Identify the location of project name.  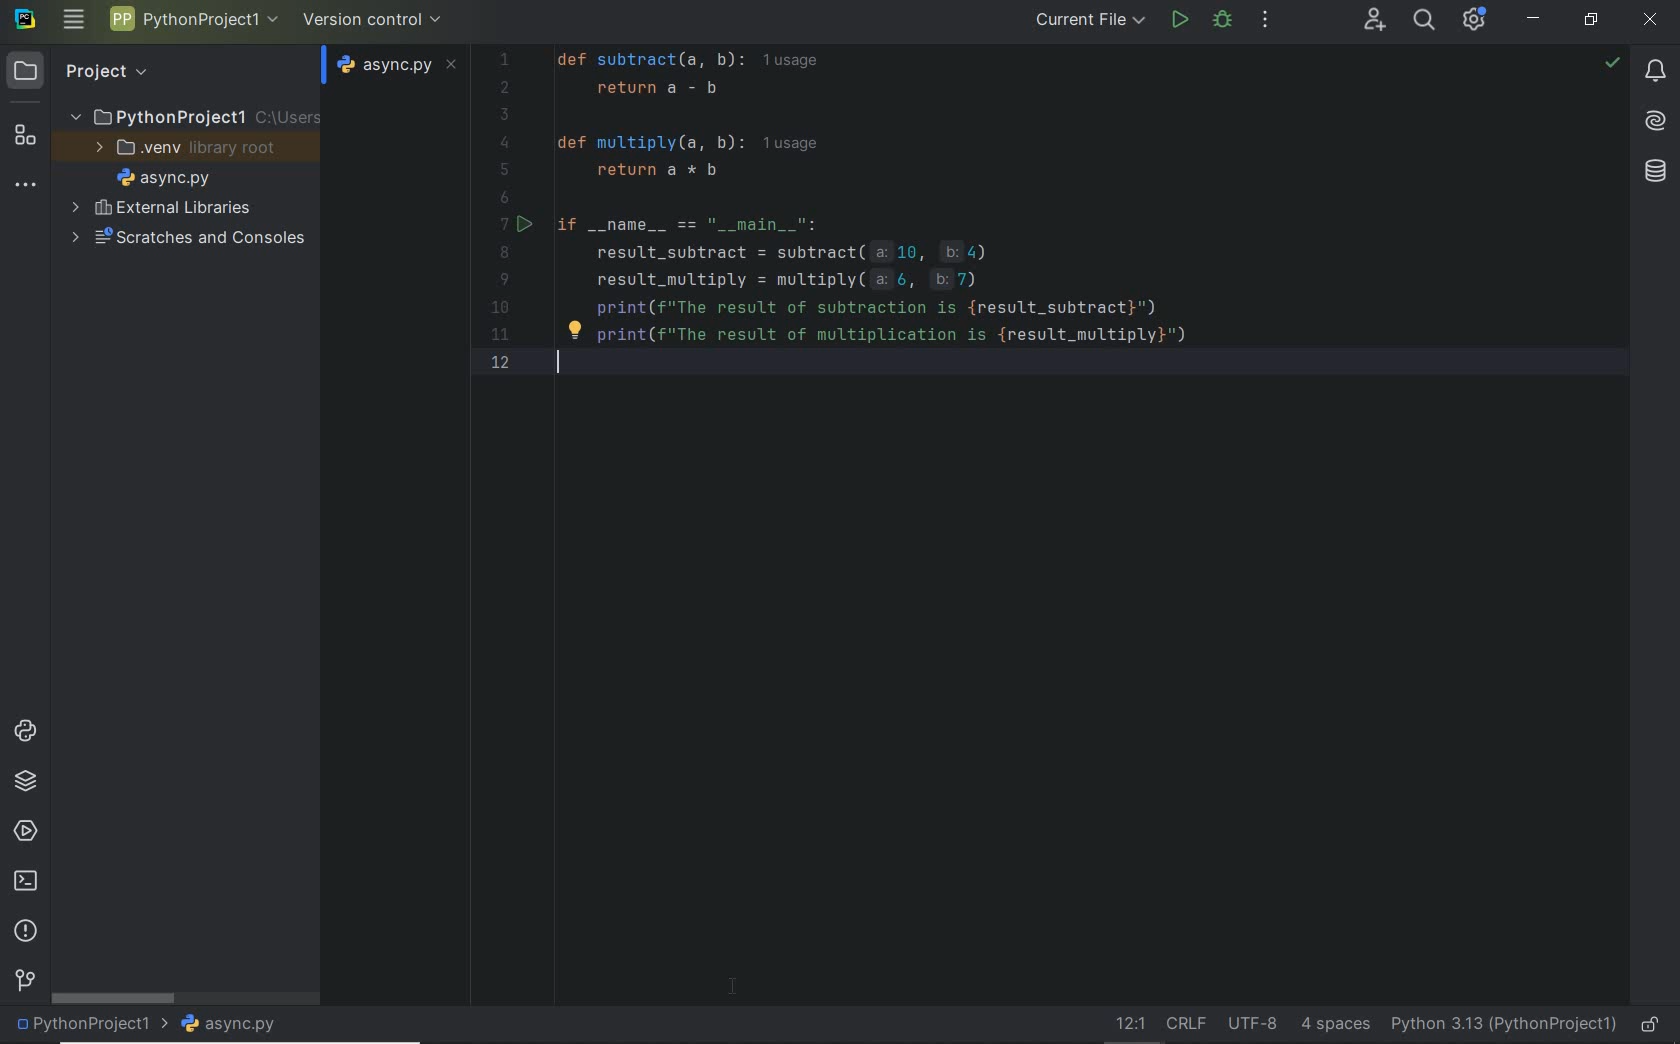
(90, 1025).